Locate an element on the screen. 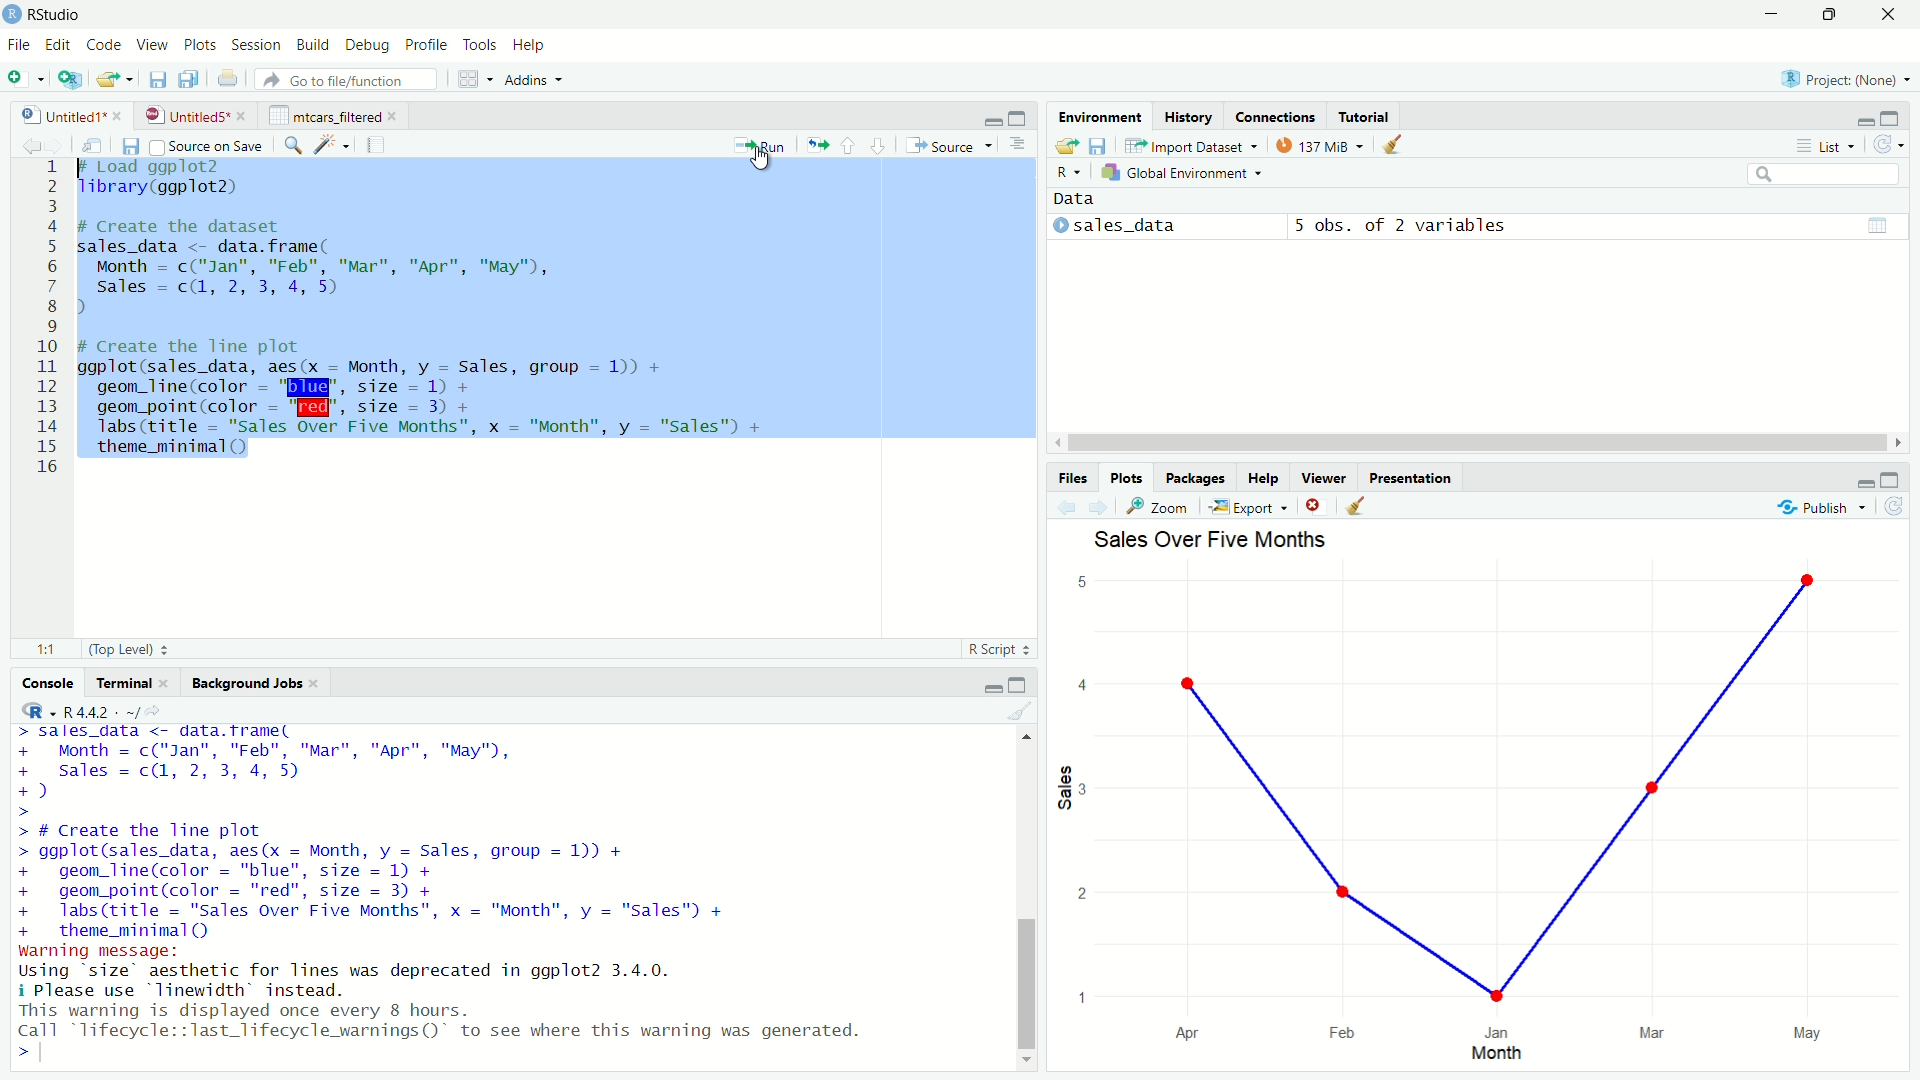 The height and width of the screenshot is (1080, 1920). minimize is located at coordinates (1865, 119).